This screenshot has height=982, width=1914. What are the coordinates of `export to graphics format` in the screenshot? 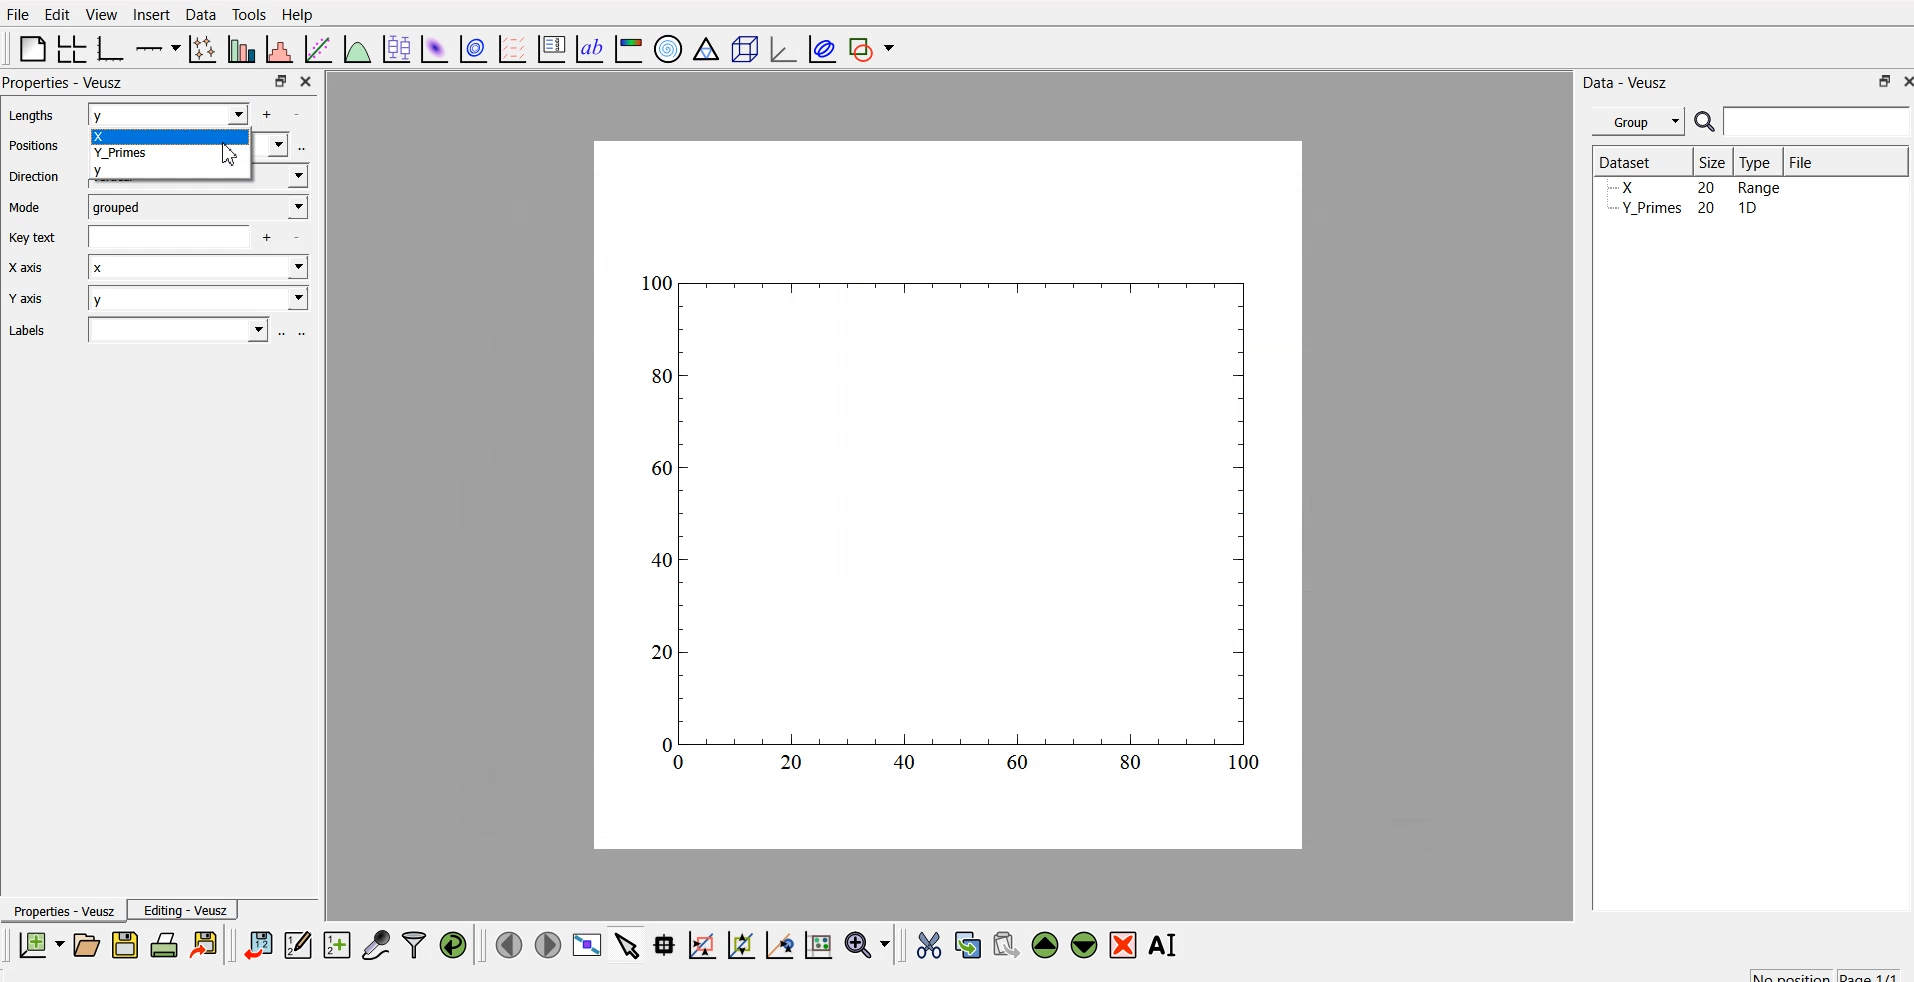 It's located at (208, 944).